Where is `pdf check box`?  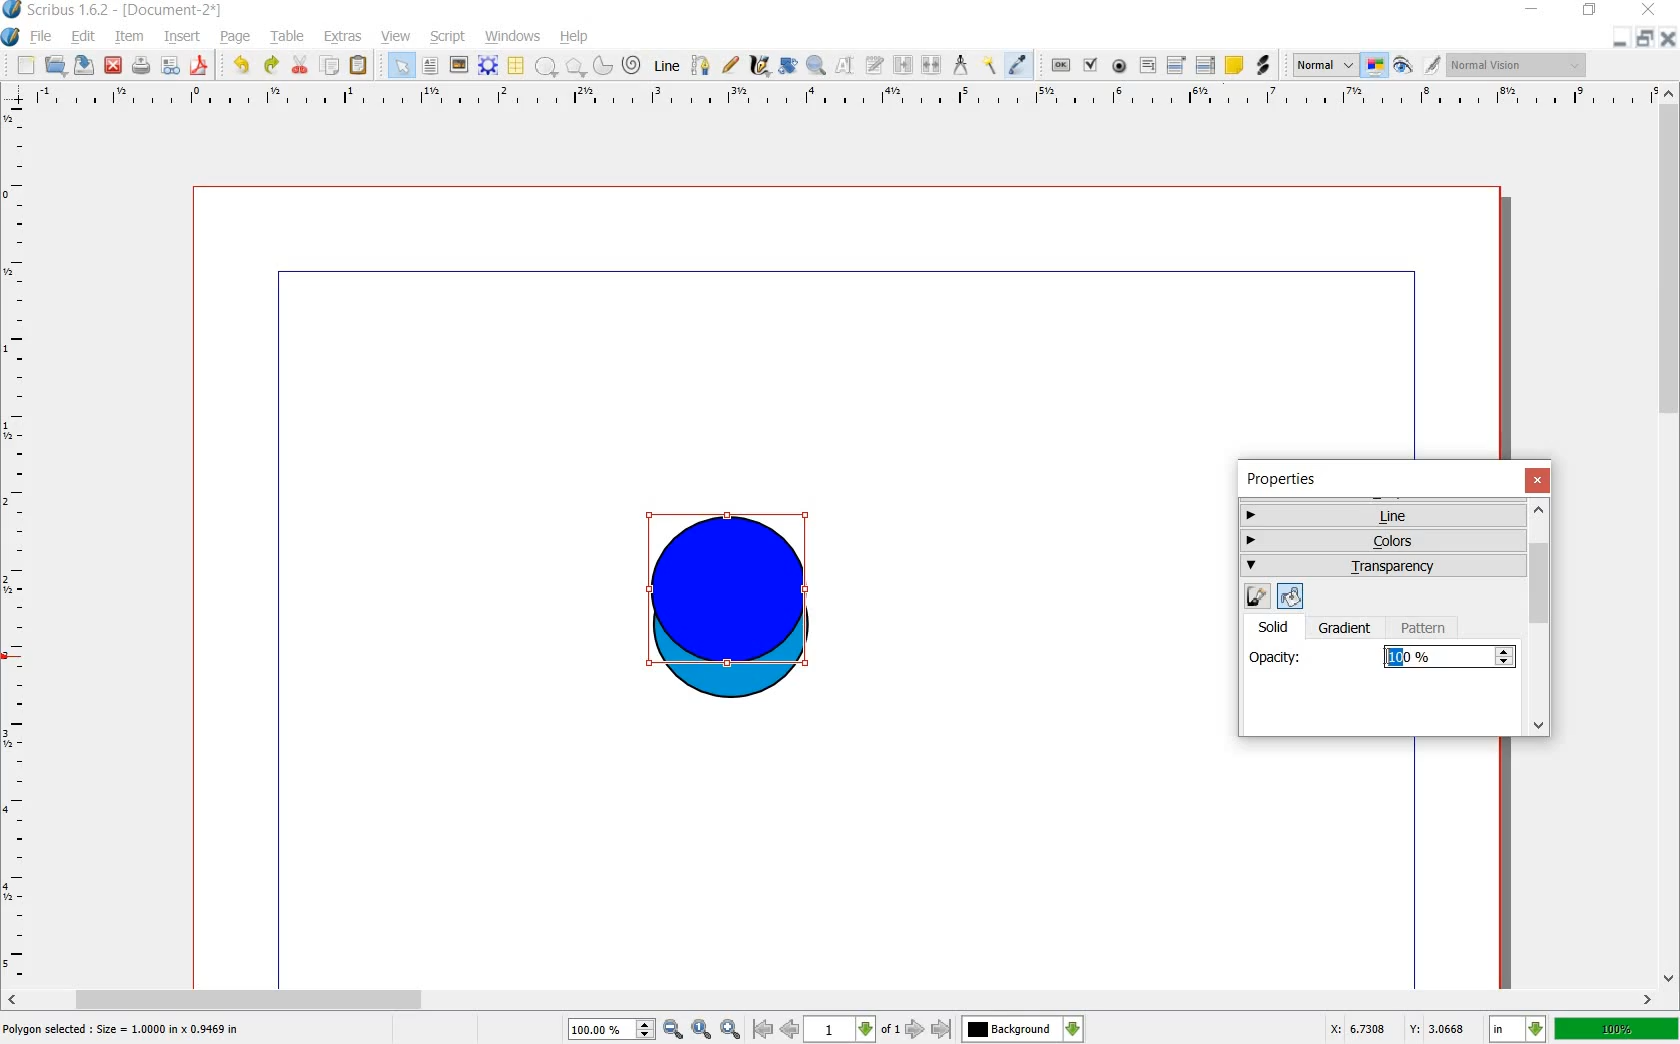 pdf check box is located at coordinates (1089, 66).